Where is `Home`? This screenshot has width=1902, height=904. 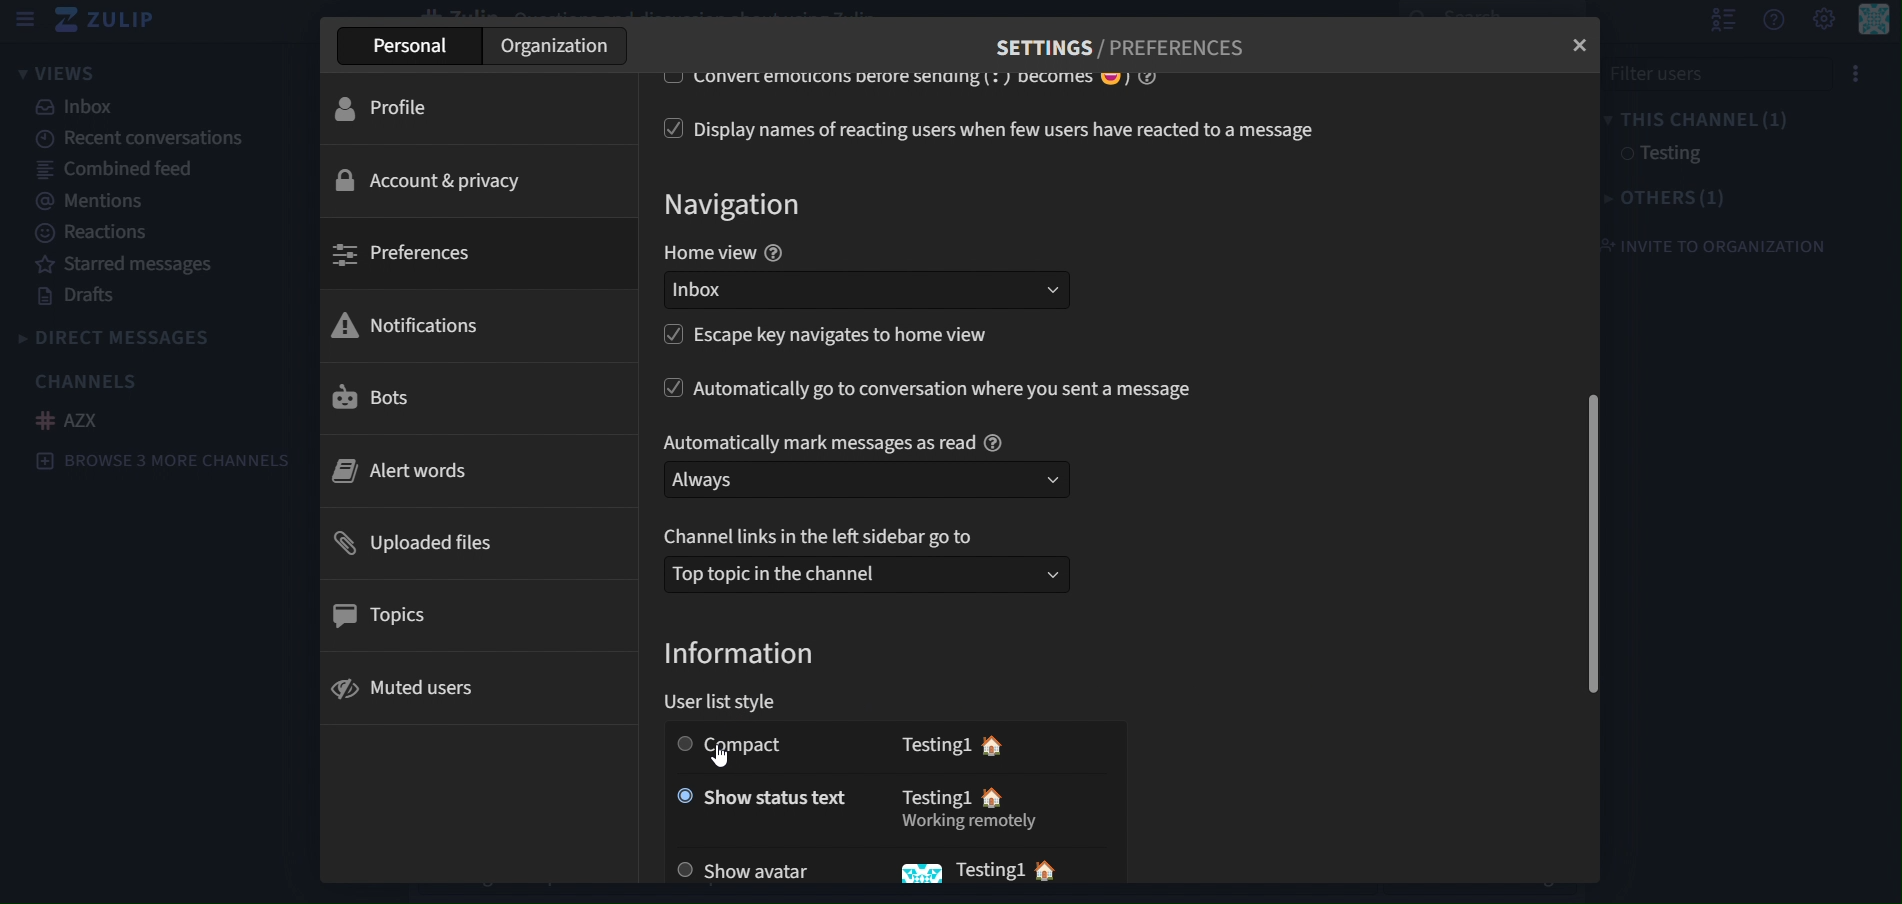
Home is located at coordinates (994, 800).